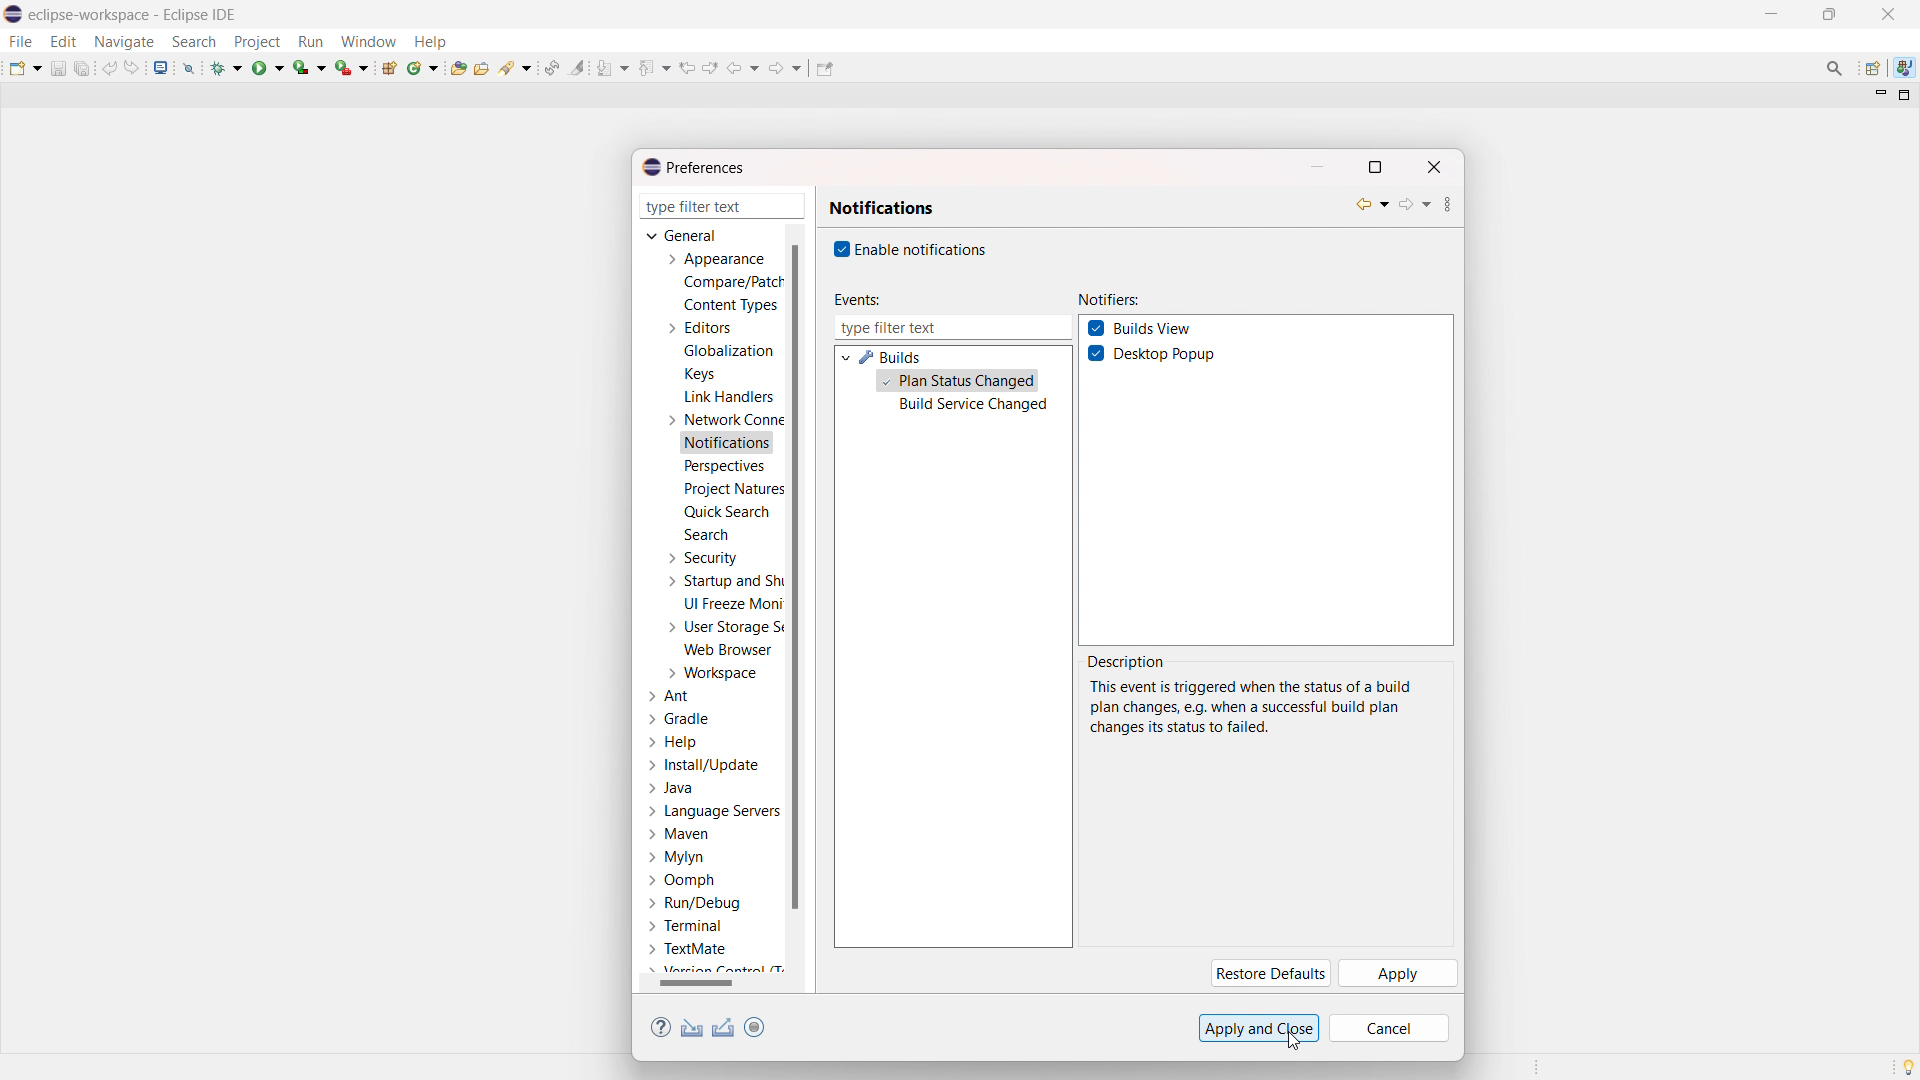  What do you see at coordinates (310, 42) in the screenshot?
I see `run` at bounding box center [310, 42].